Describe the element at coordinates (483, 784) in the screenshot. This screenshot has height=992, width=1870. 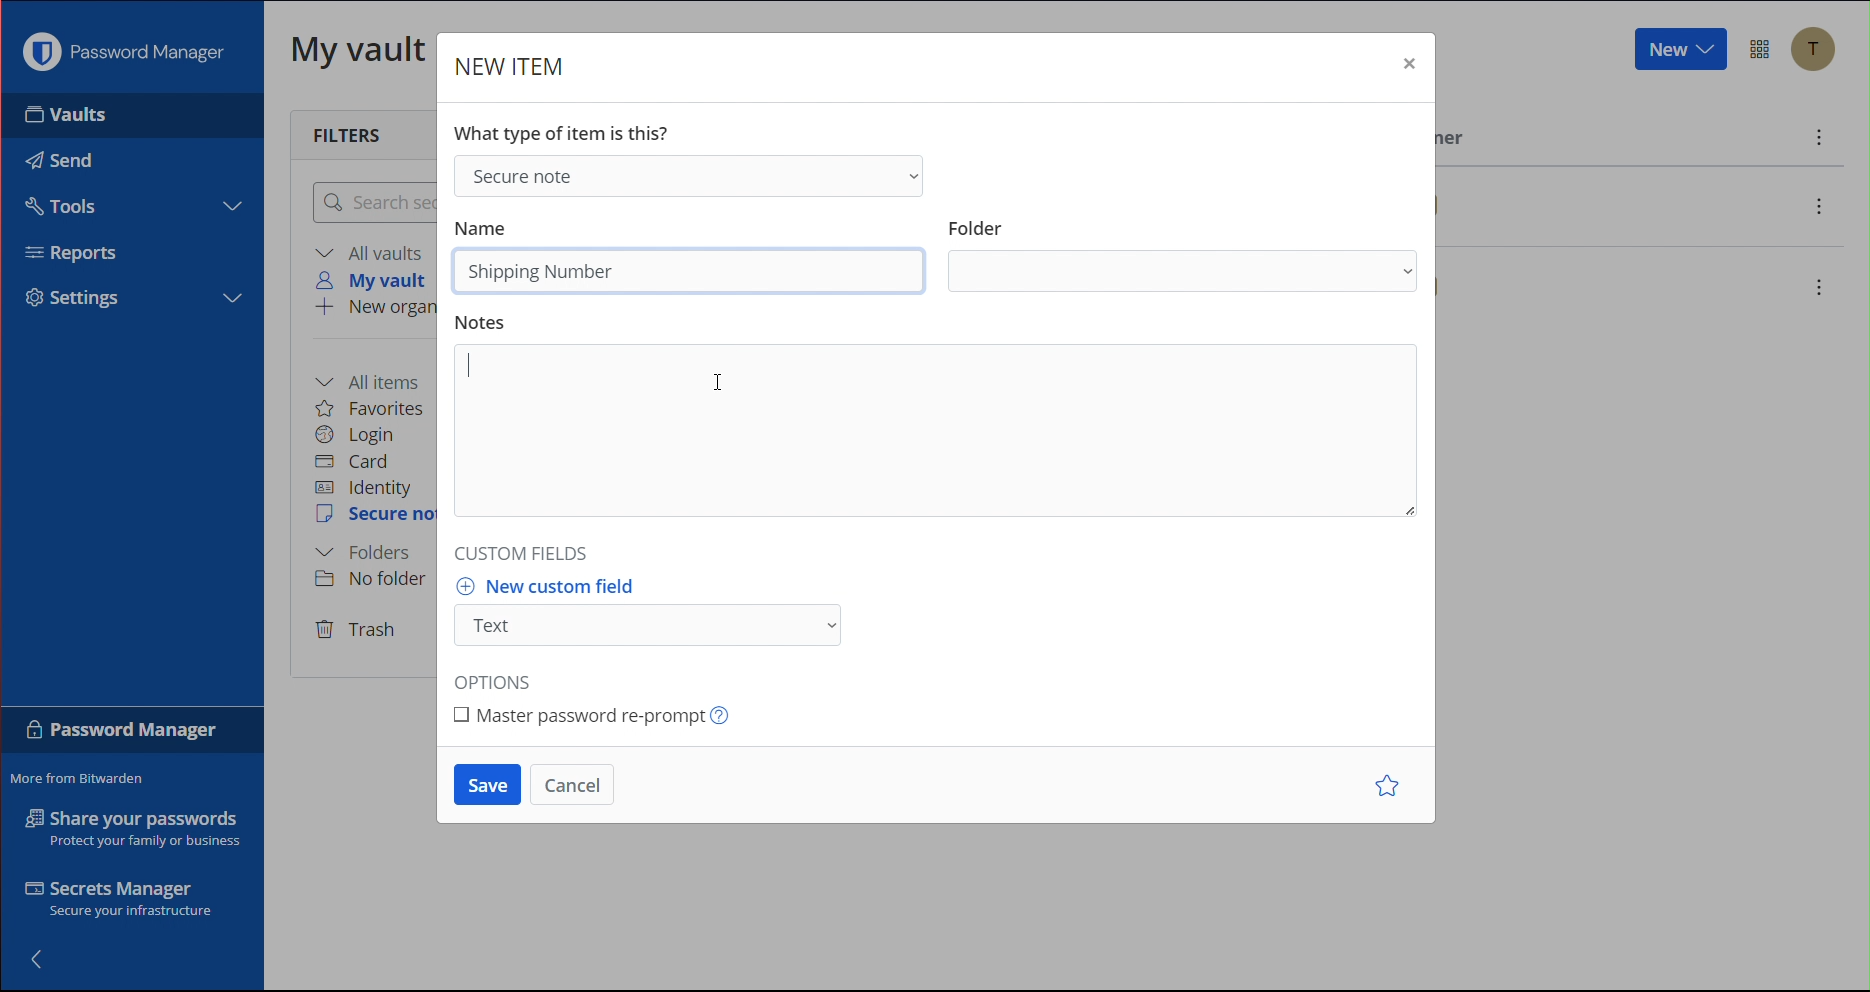
I see `Save` at that location.